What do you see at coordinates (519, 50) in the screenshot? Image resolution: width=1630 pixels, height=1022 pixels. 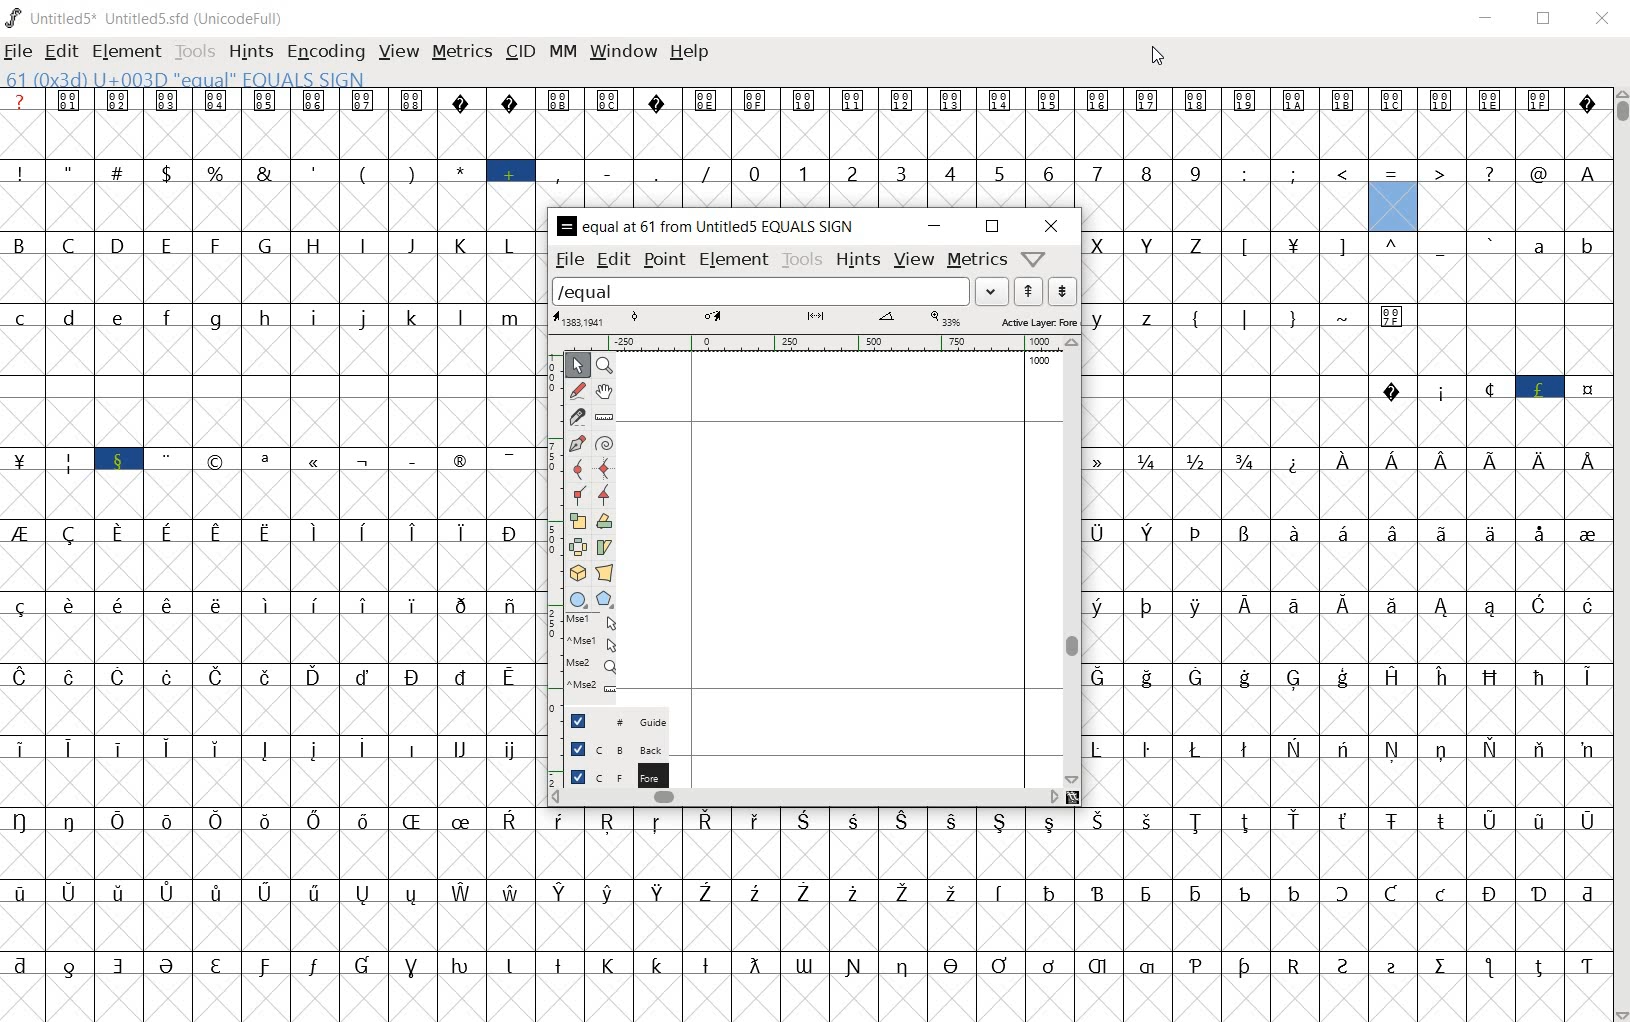 I see `cid` at bounding box center [519, 50].